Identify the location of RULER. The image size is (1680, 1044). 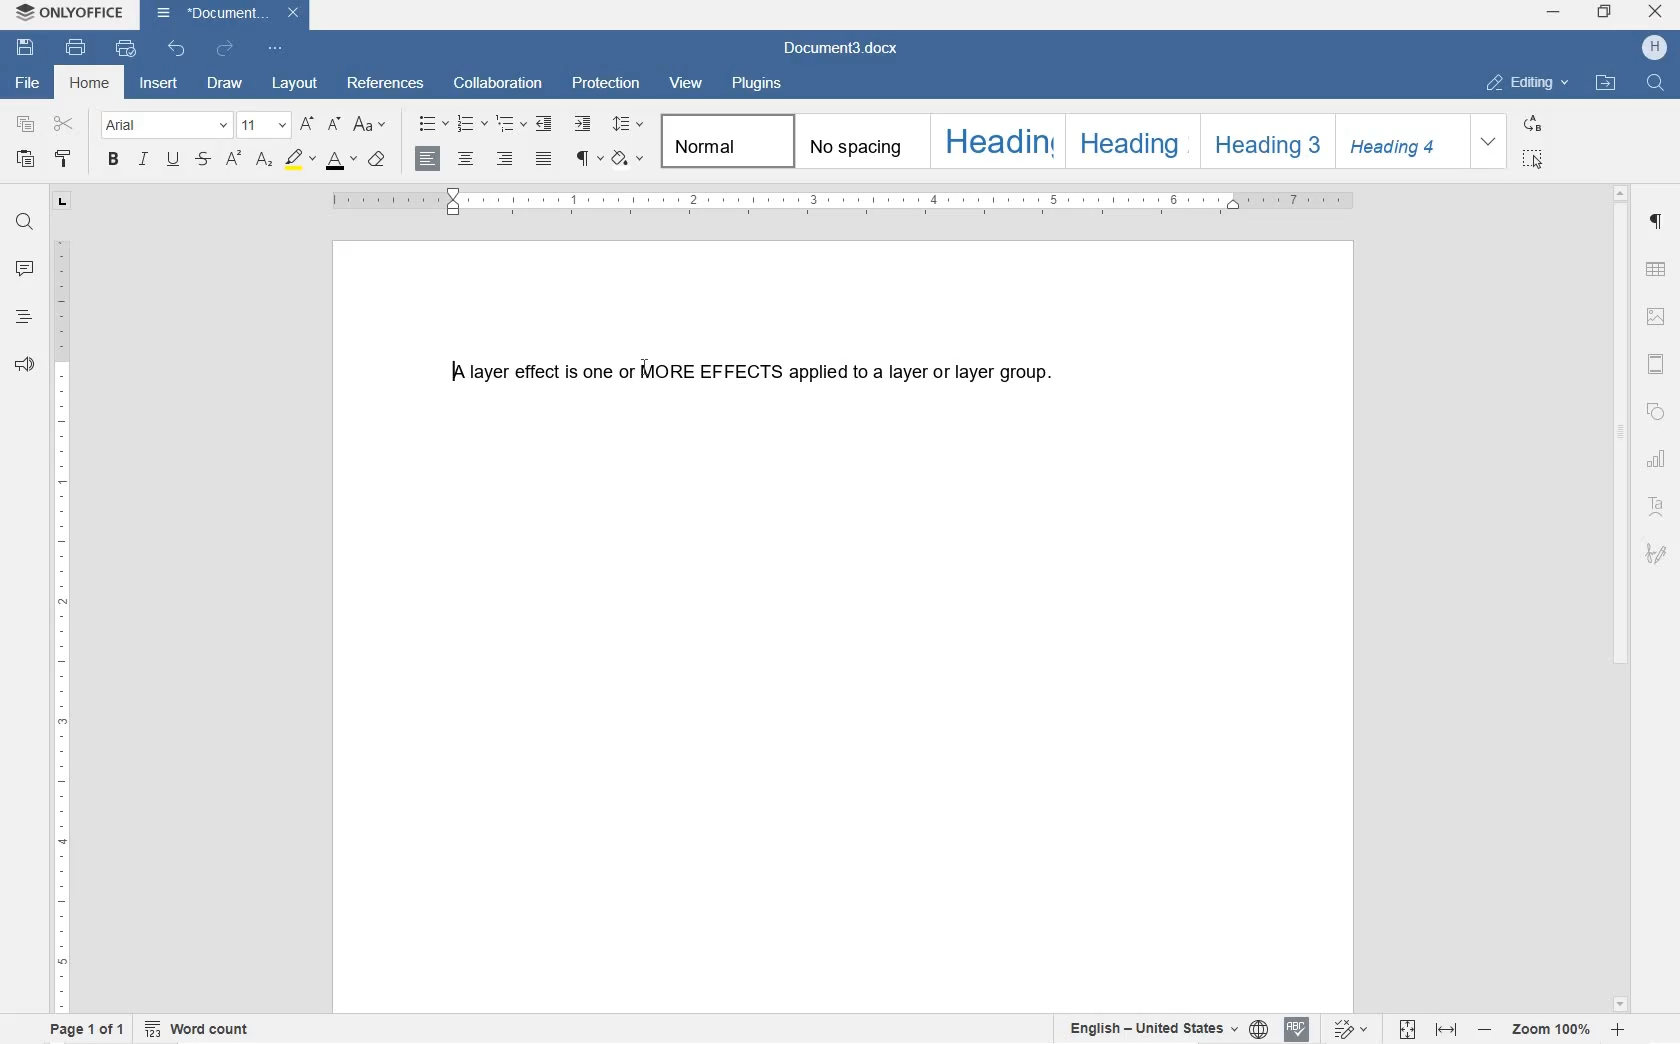
(61, 623).